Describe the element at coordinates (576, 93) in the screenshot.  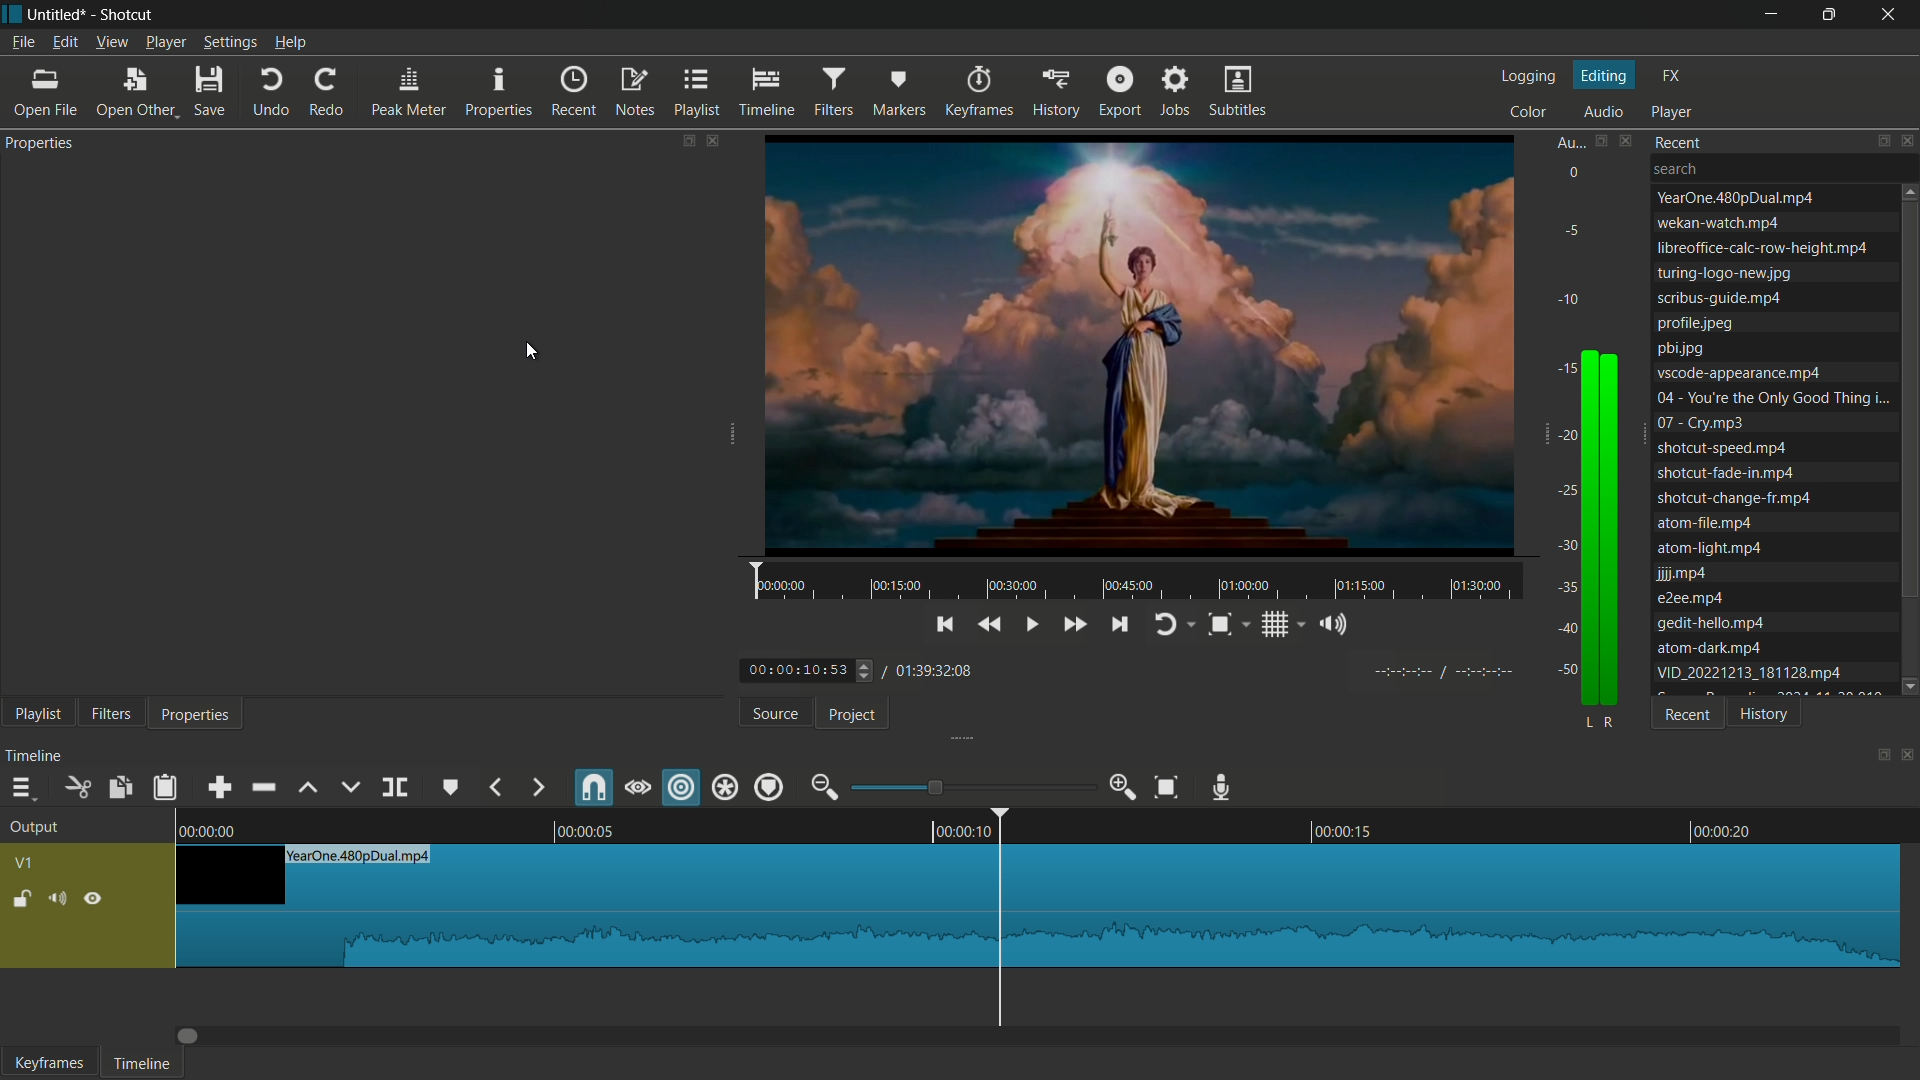
I see `recent` at that location.